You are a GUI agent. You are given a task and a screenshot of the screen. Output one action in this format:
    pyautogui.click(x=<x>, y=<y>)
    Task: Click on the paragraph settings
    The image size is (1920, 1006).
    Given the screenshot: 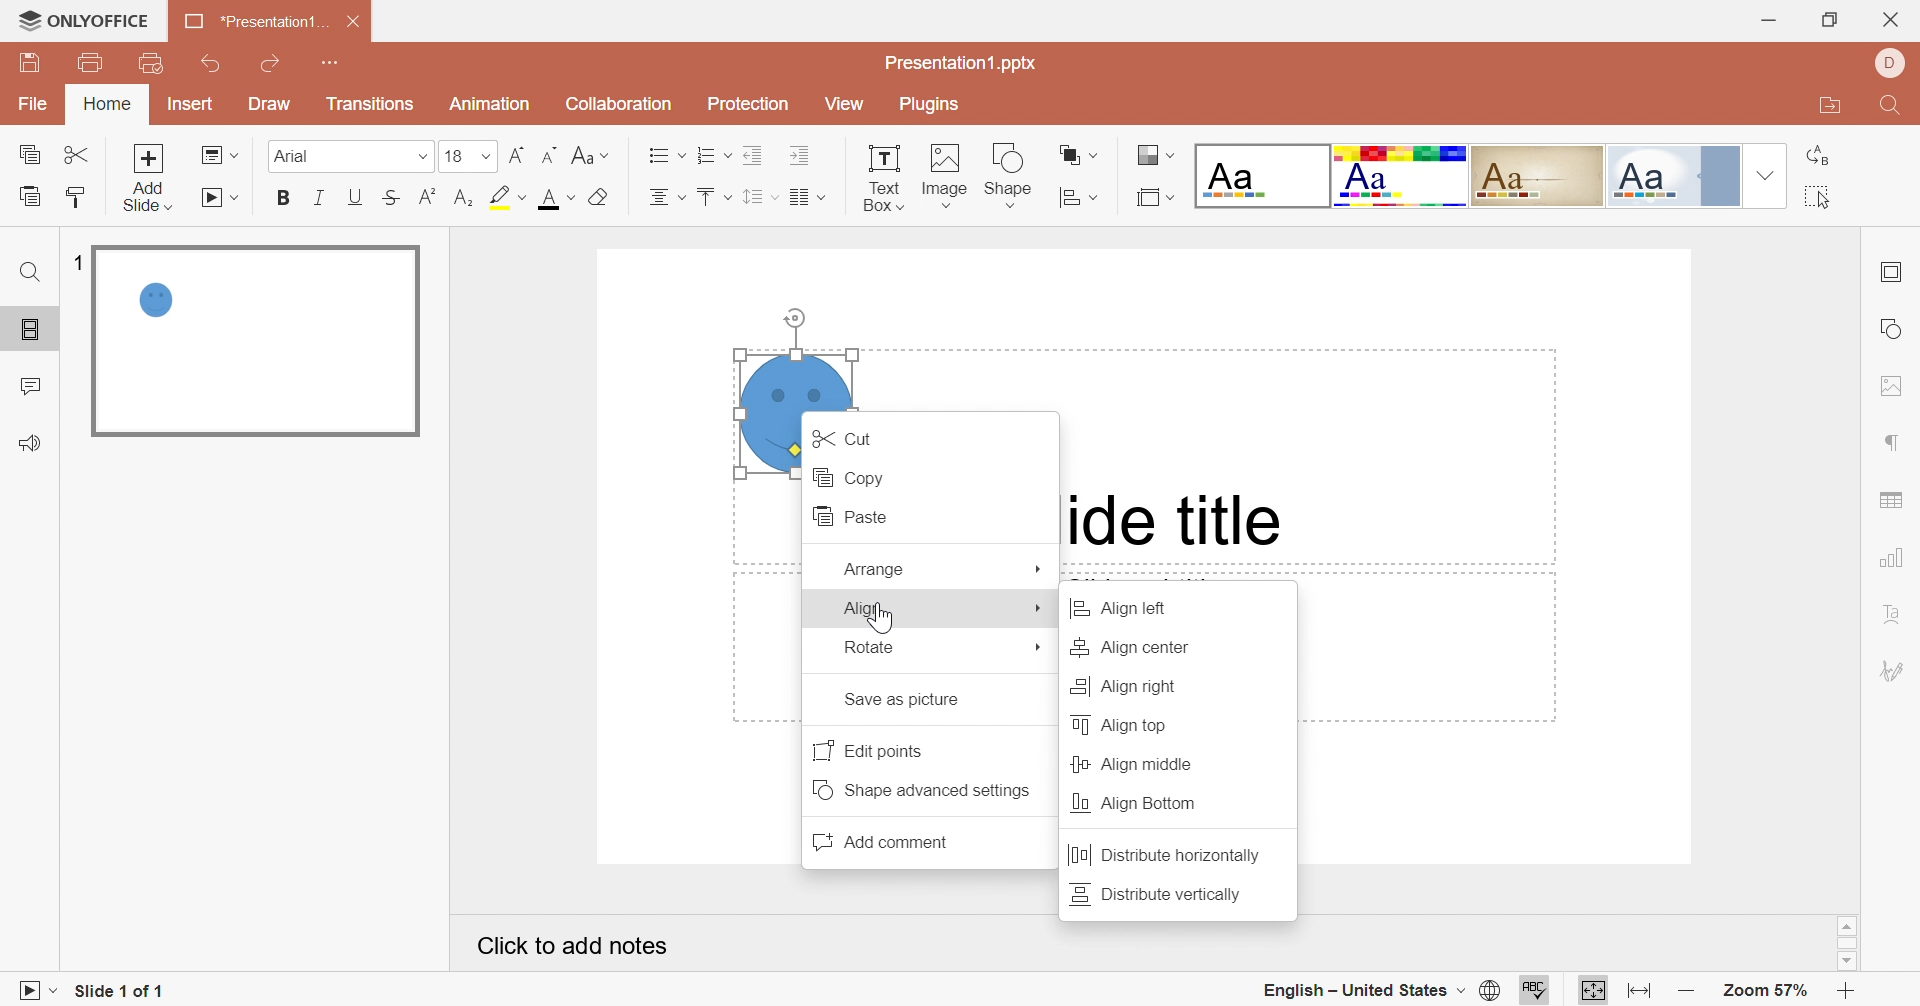 What is the action you would take?
    pyautogui.click(x=1894, y=445)
    